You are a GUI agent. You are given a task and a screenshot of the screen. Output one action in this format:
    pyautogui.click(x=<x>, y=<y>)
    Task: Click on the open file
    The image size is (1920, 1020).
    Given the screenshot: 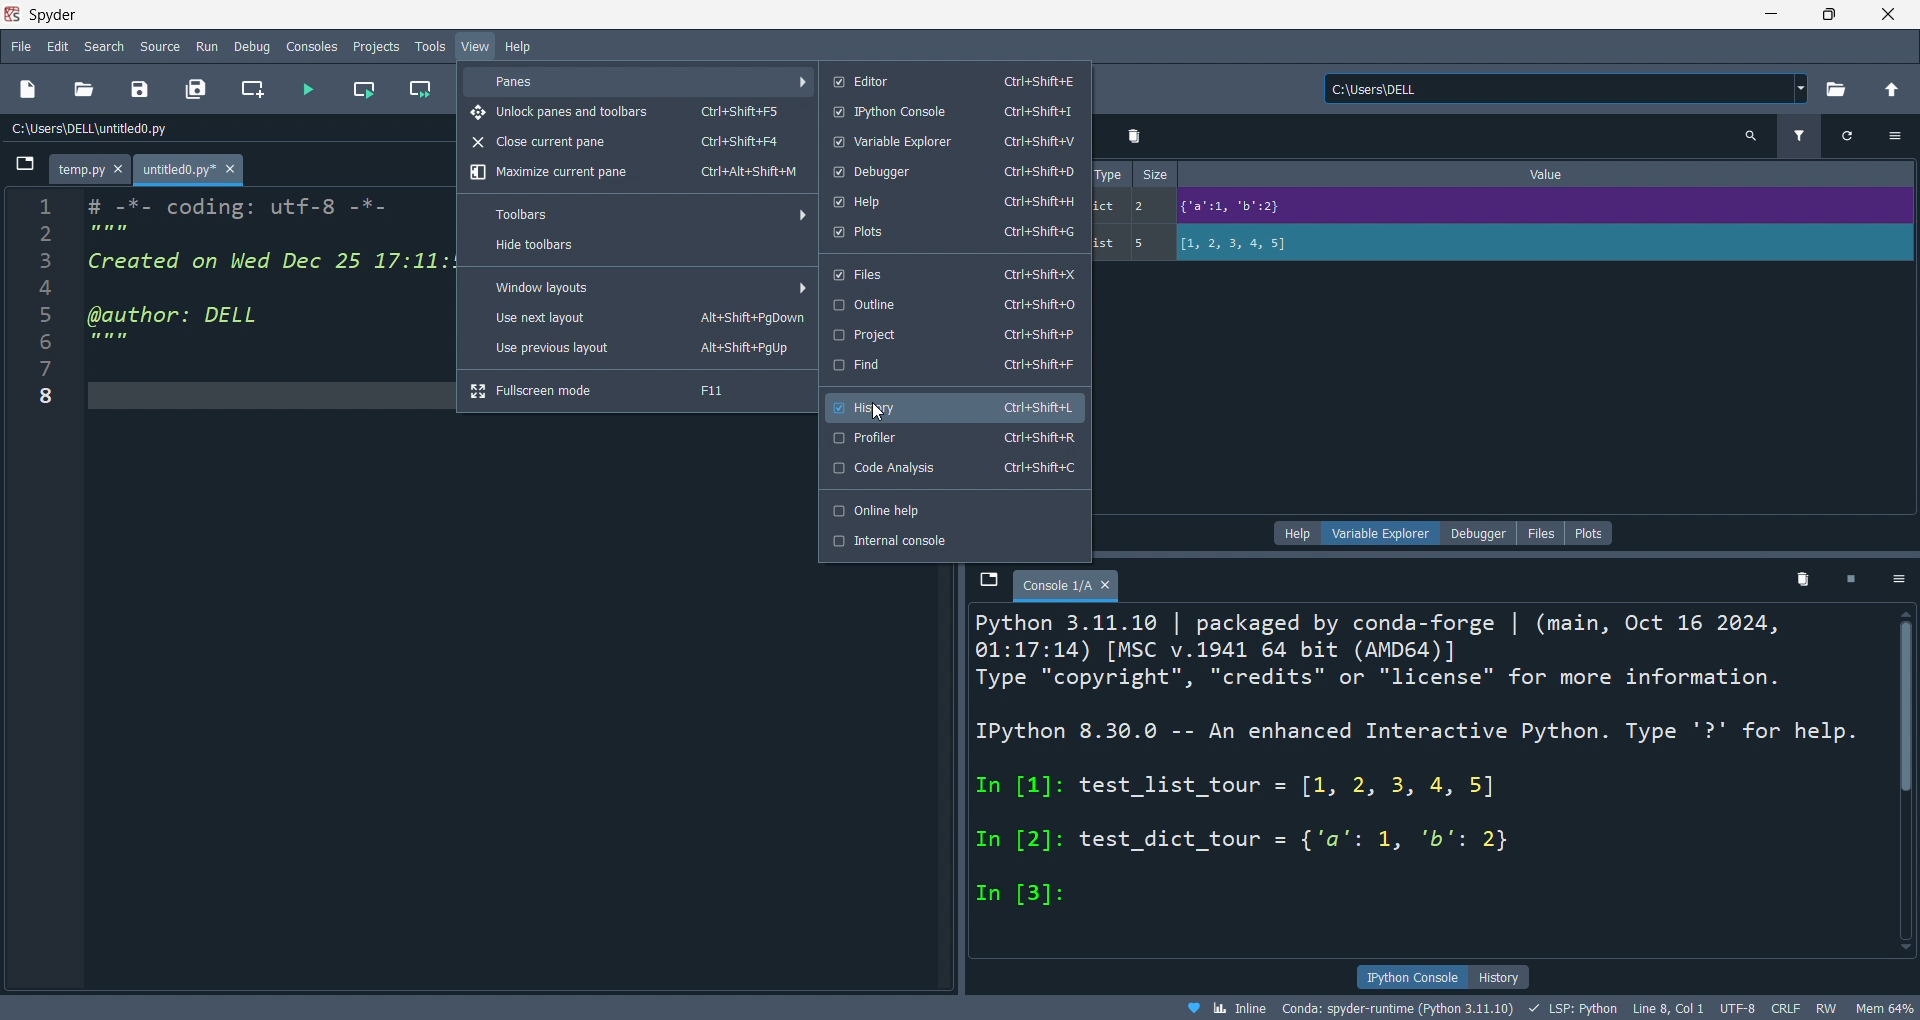 What is the action you would take?
    pyautogui.click(x=83, y=90)
    